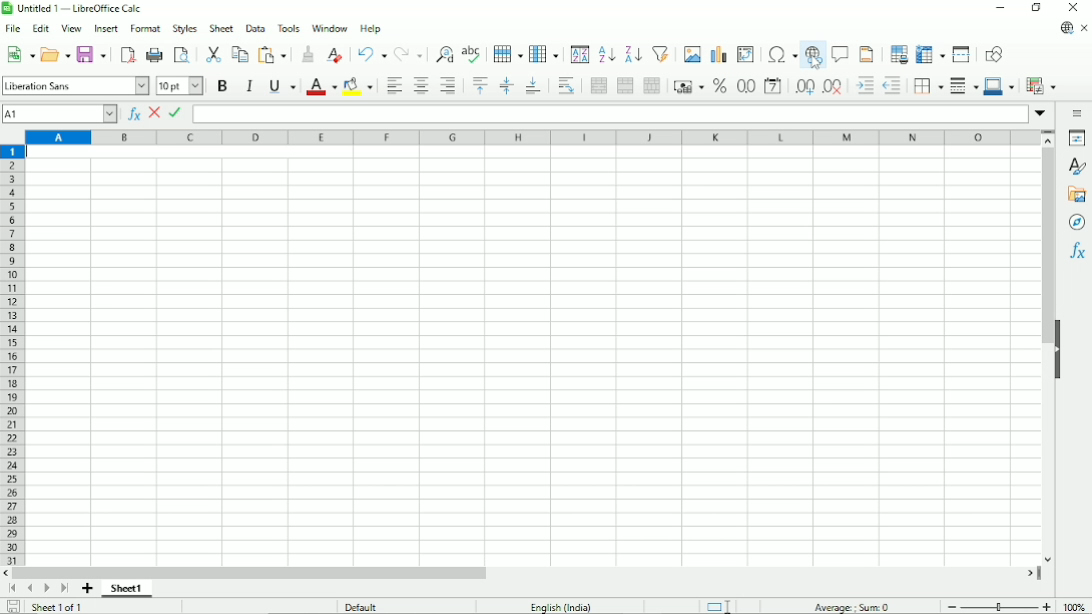  Describe the element at coordinates (450, 85) in the screenshot. I see `Align right` at that location.